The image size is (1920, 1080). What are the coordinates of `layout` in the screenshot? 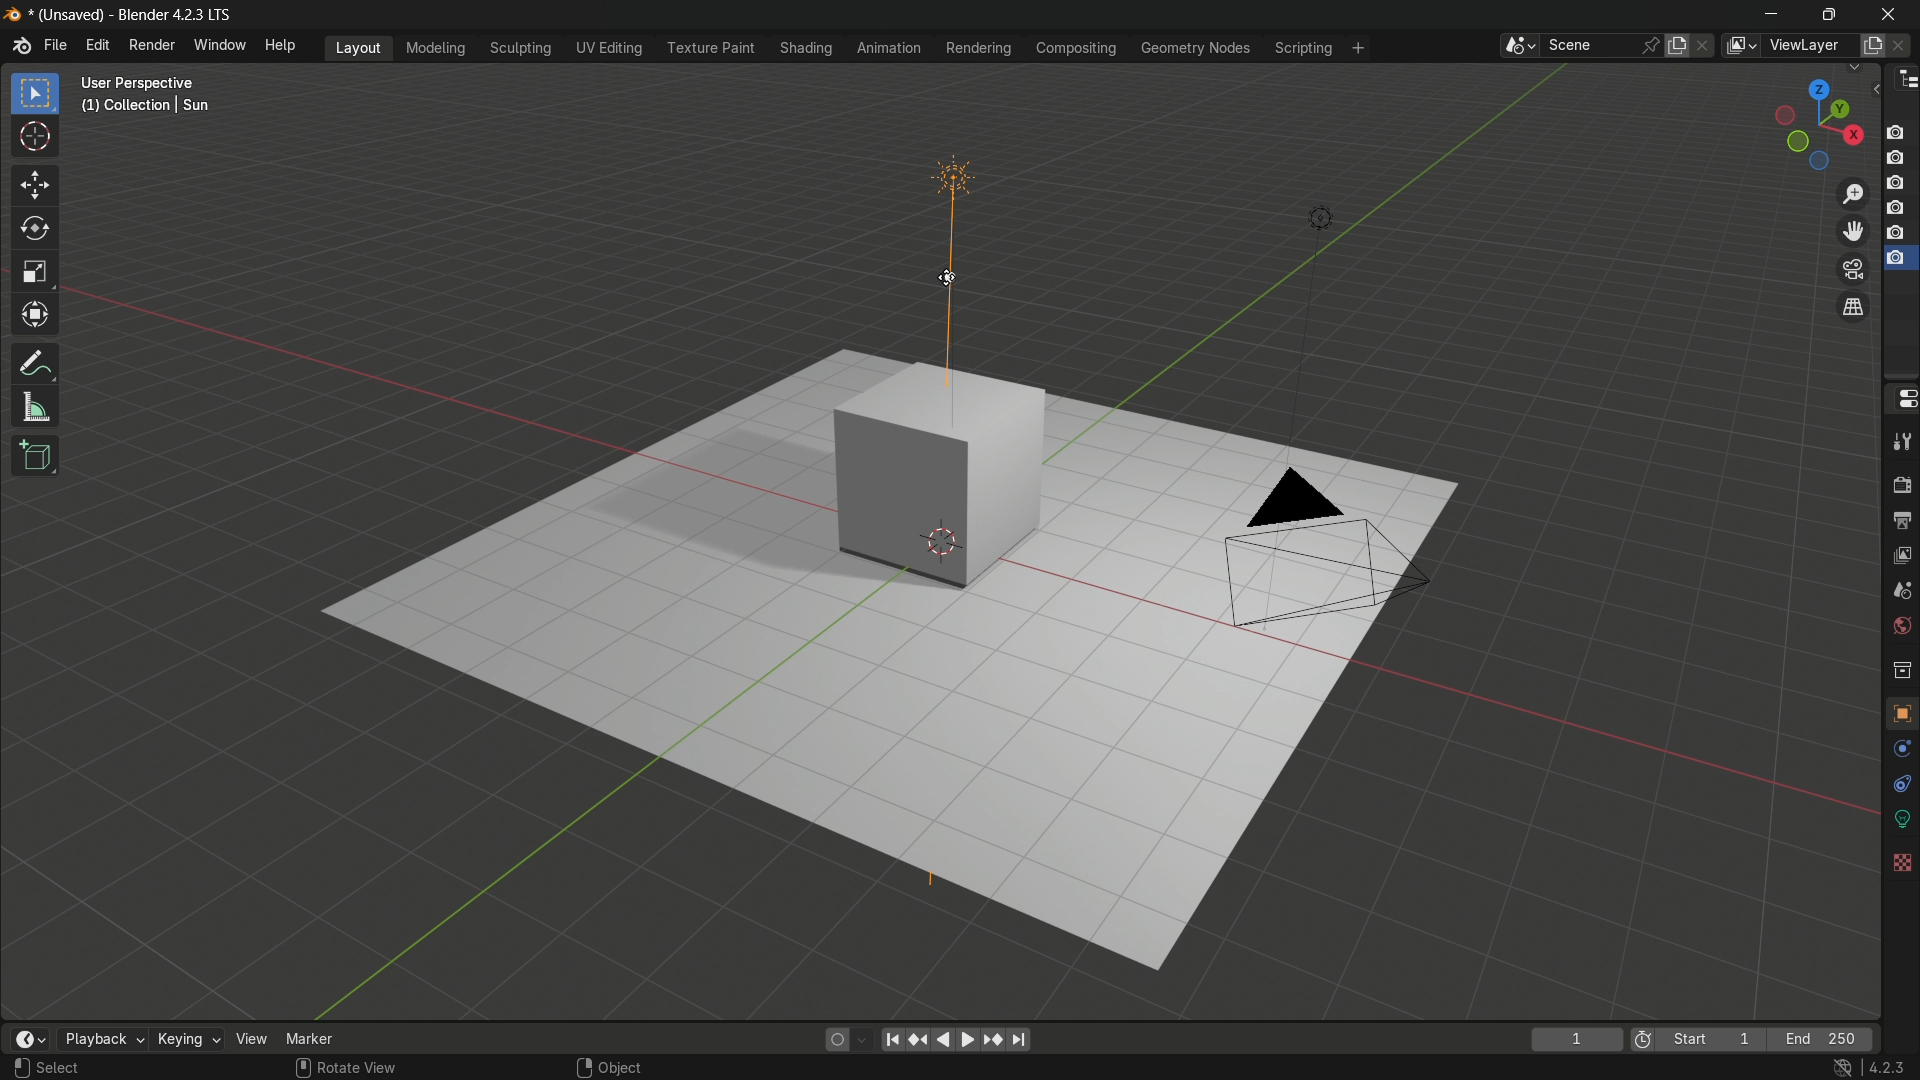 It's located at (361, 47).